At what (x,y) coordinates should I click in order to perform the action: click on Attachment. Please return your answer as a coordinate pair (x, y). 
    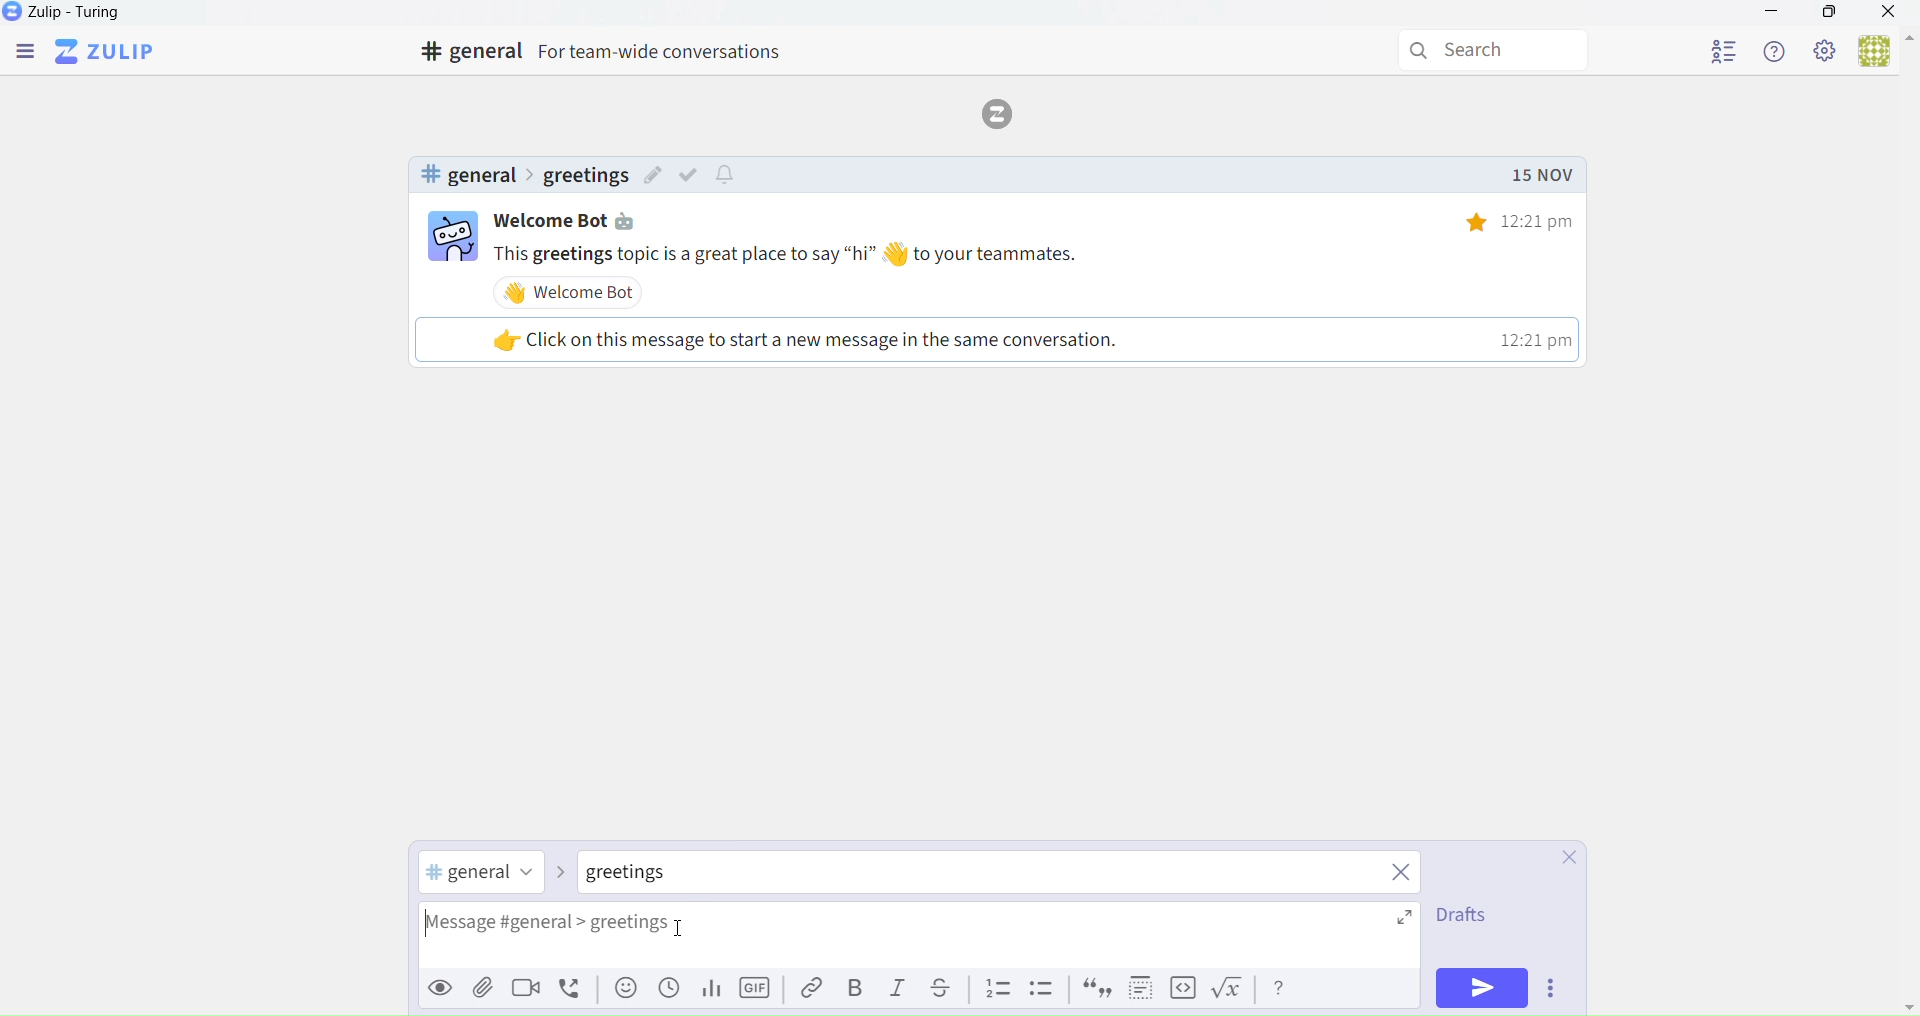
    Looking at the image, I should click on (484, 990).